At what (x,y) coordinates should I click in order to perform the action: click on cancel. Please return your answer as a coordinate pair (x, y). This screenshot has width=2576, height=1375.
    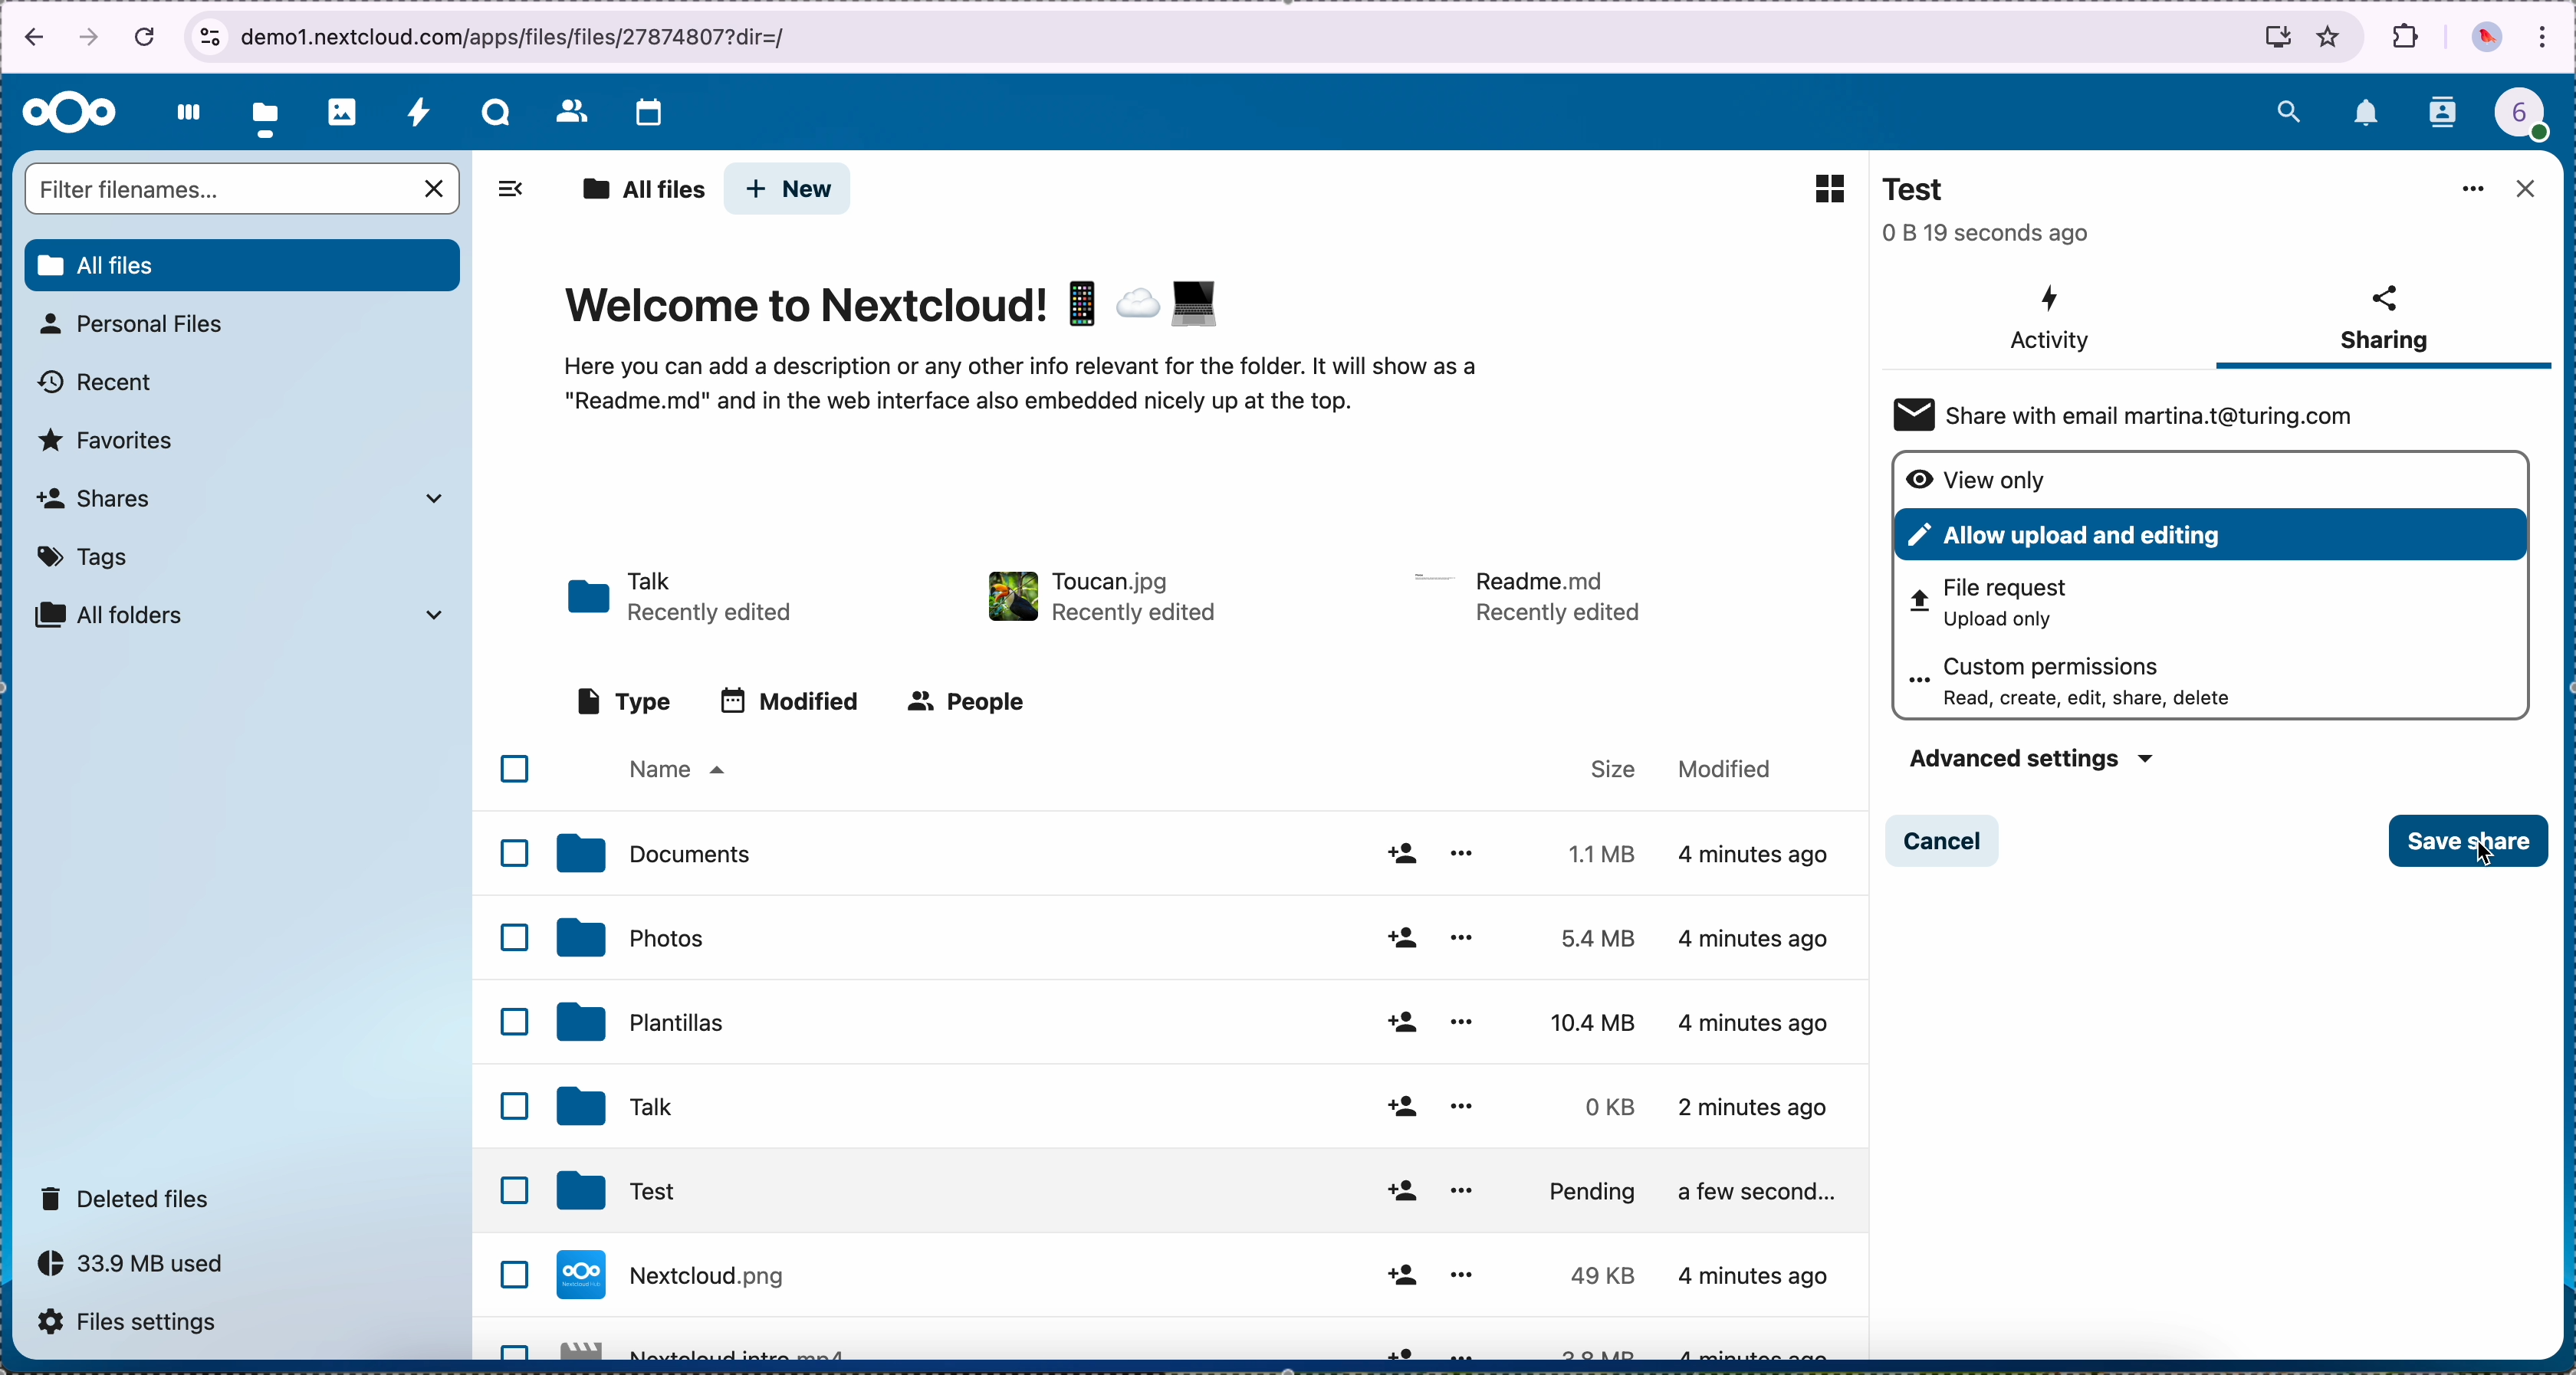
    Looking at the image, I should click on (148, 35).